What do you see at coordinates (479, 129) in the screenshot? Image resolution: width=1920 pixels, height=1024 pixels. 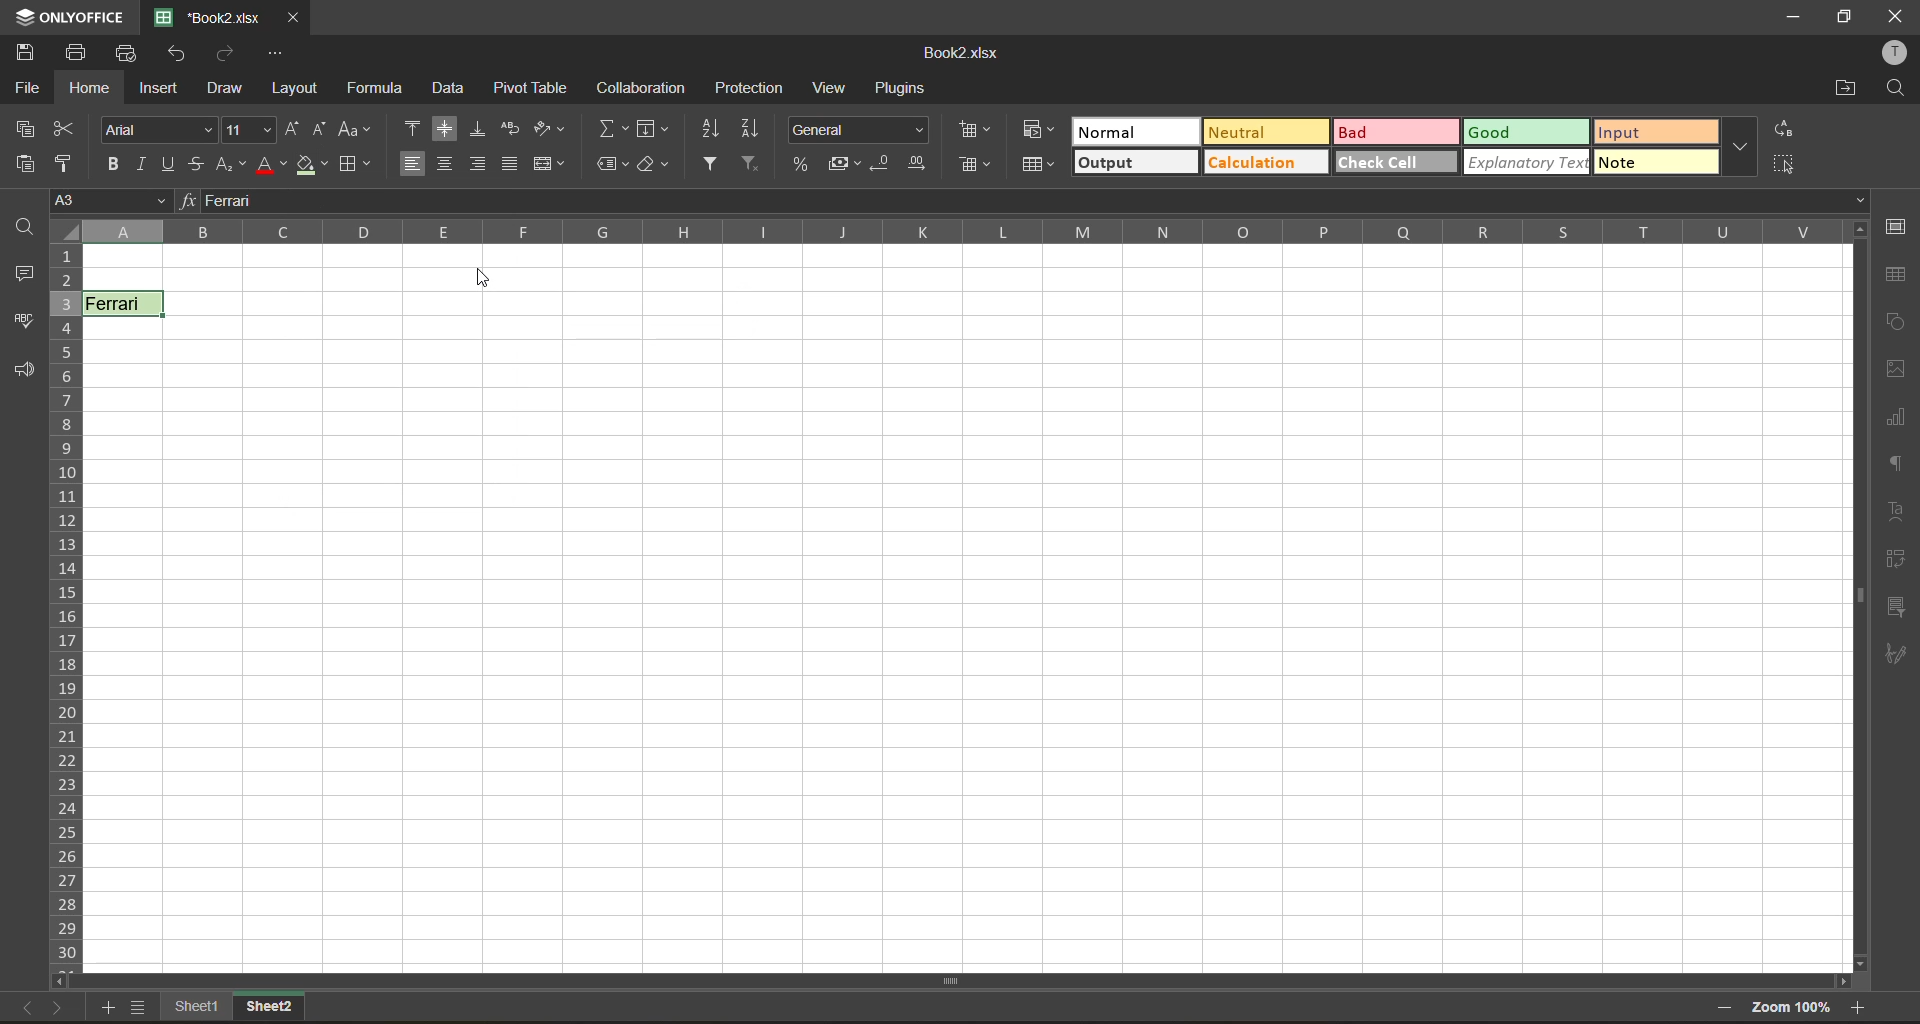 I see `align bottom` at bounding box center [479, 129].